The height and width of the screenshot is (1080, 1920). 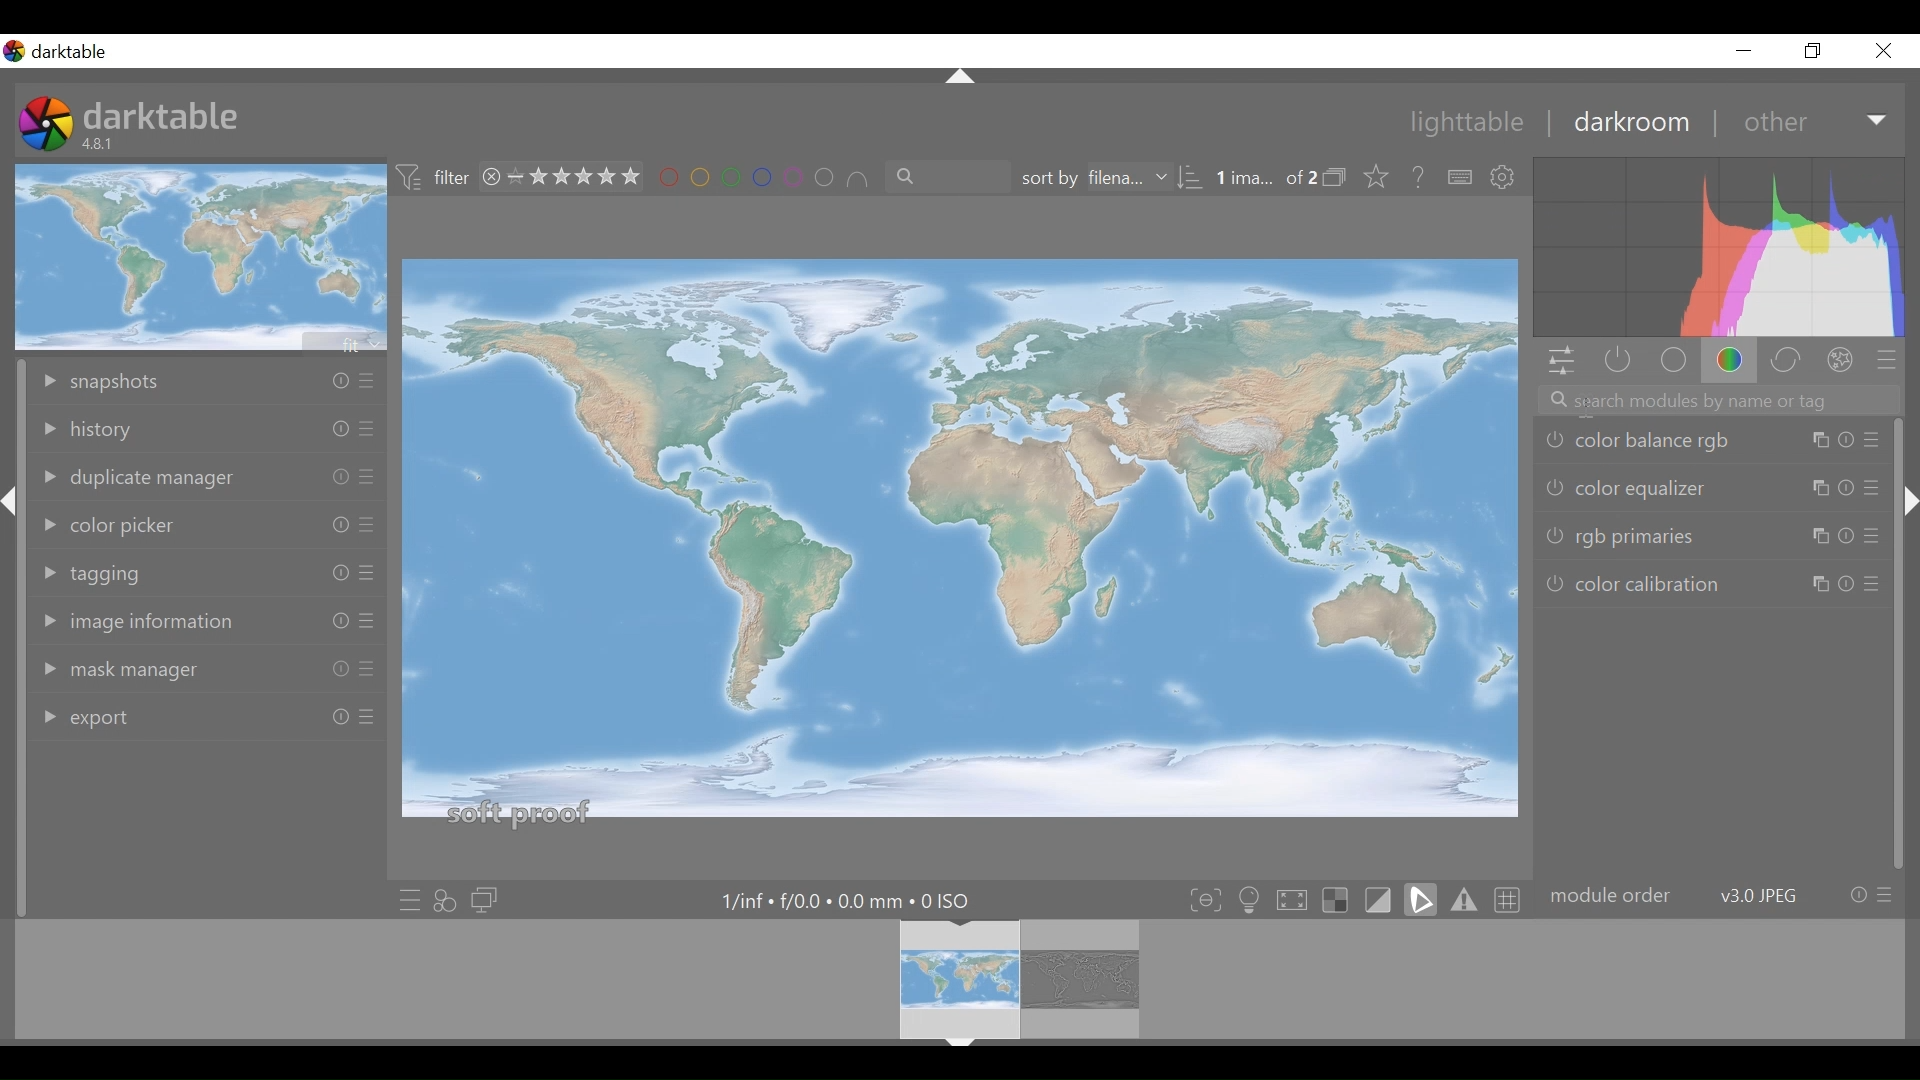 What do you see at coordinates (446, 901) in the screenshot?
I see `quick access for applying any styles` at bounding box center [446, 901].